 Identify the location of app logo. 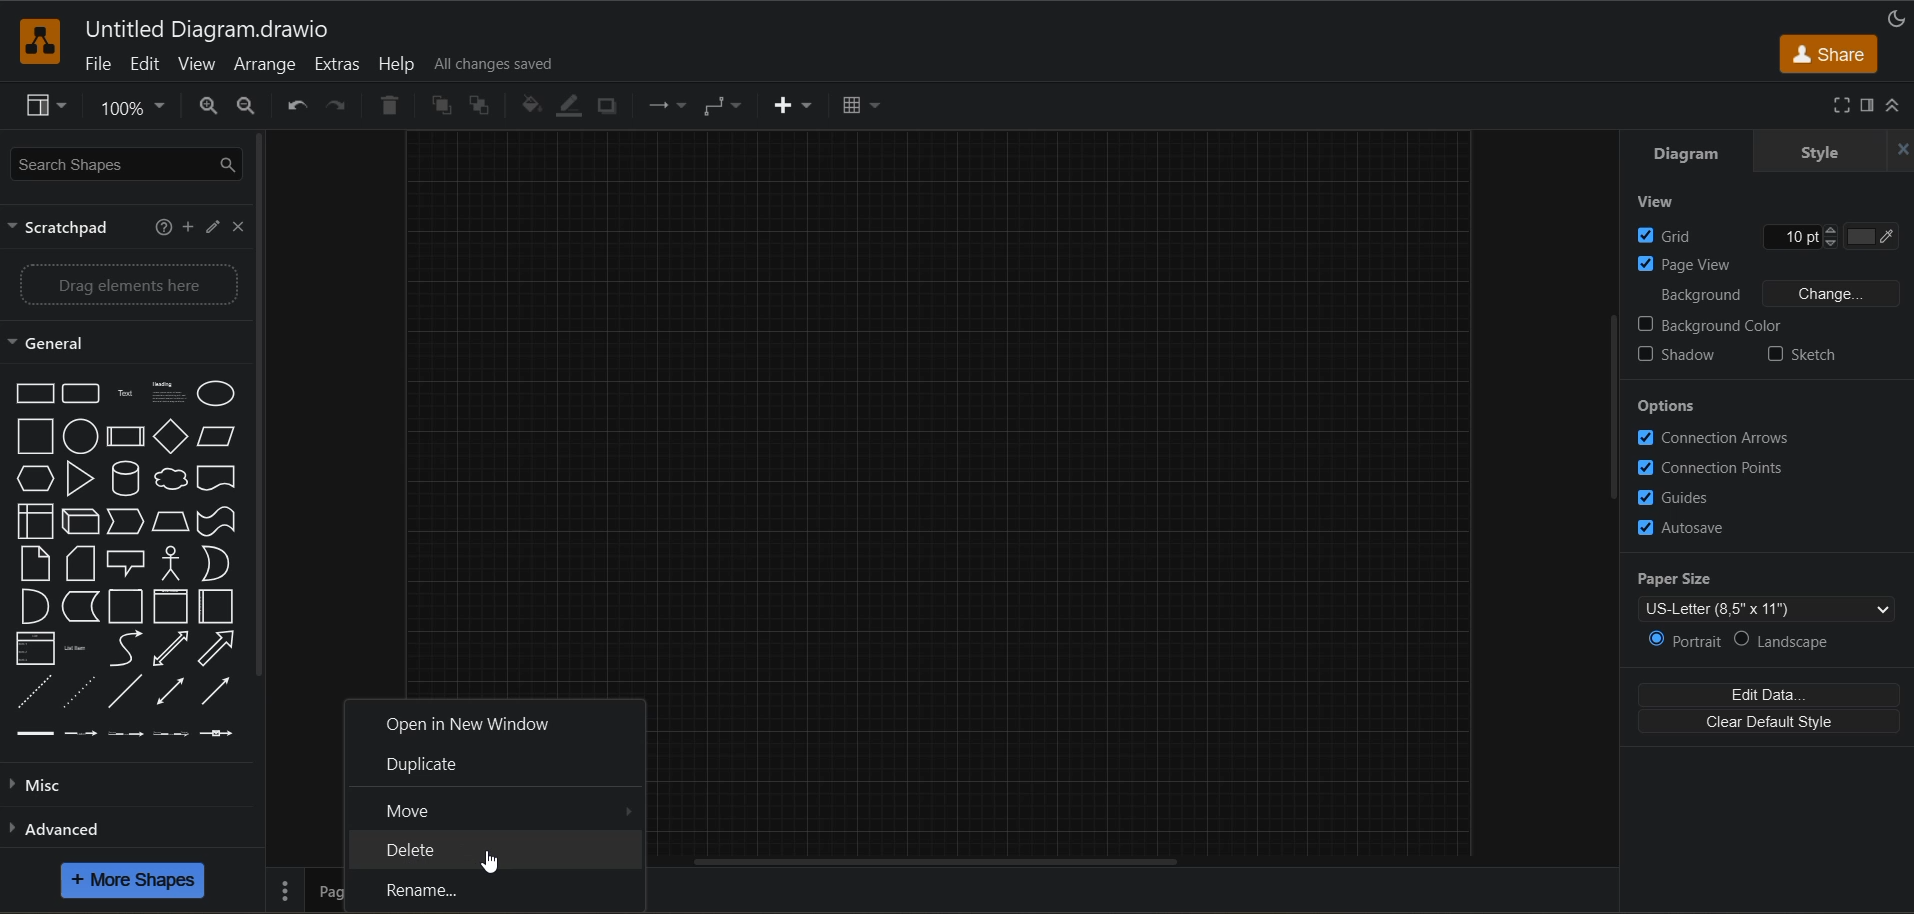
(41, 43).